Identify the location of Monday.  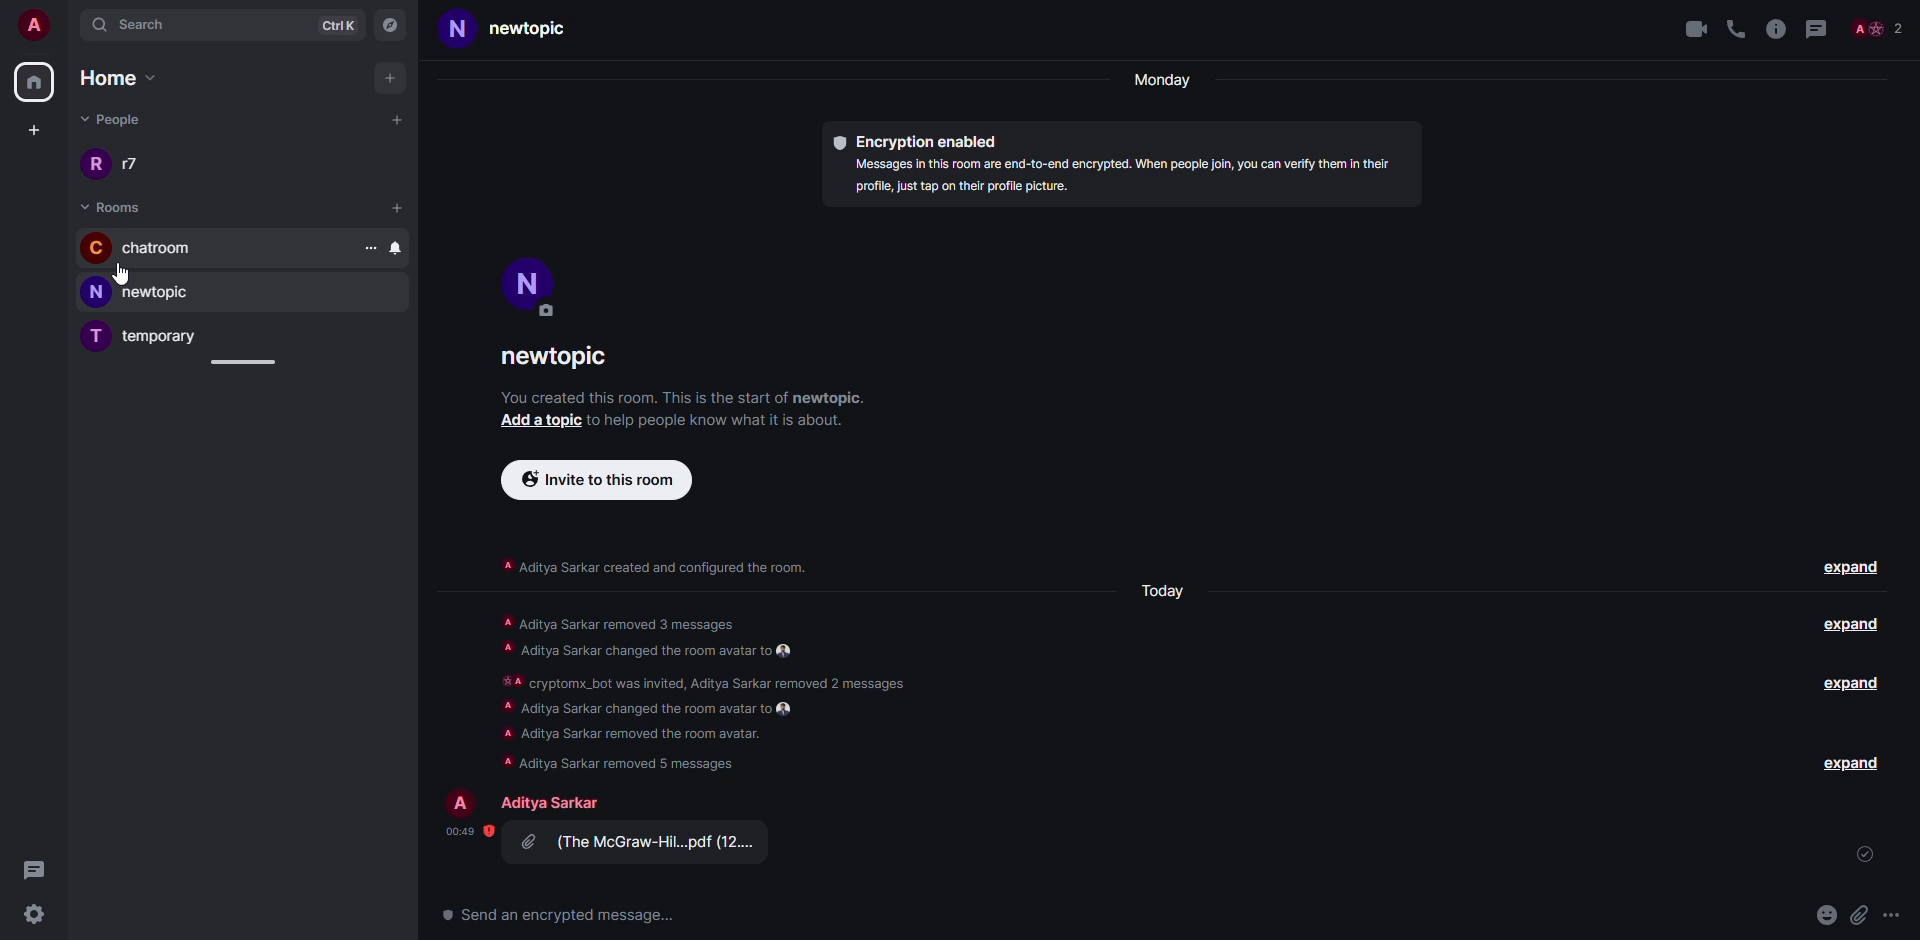
(1165, 81).